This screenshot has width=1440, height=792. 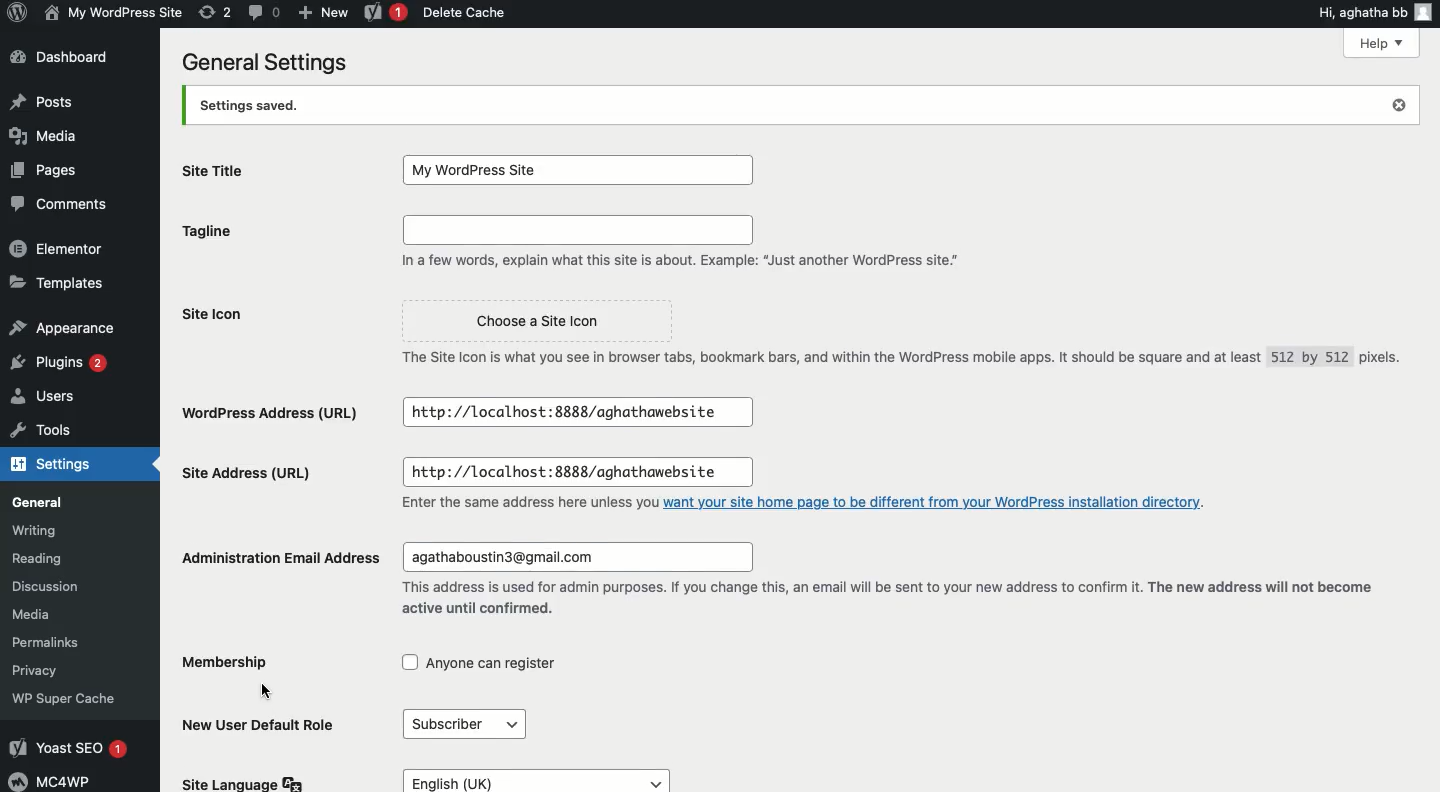 What do you see at coordinates (47, 395) in the screenshot?
I see `Users` at bounding box center [47, 395].